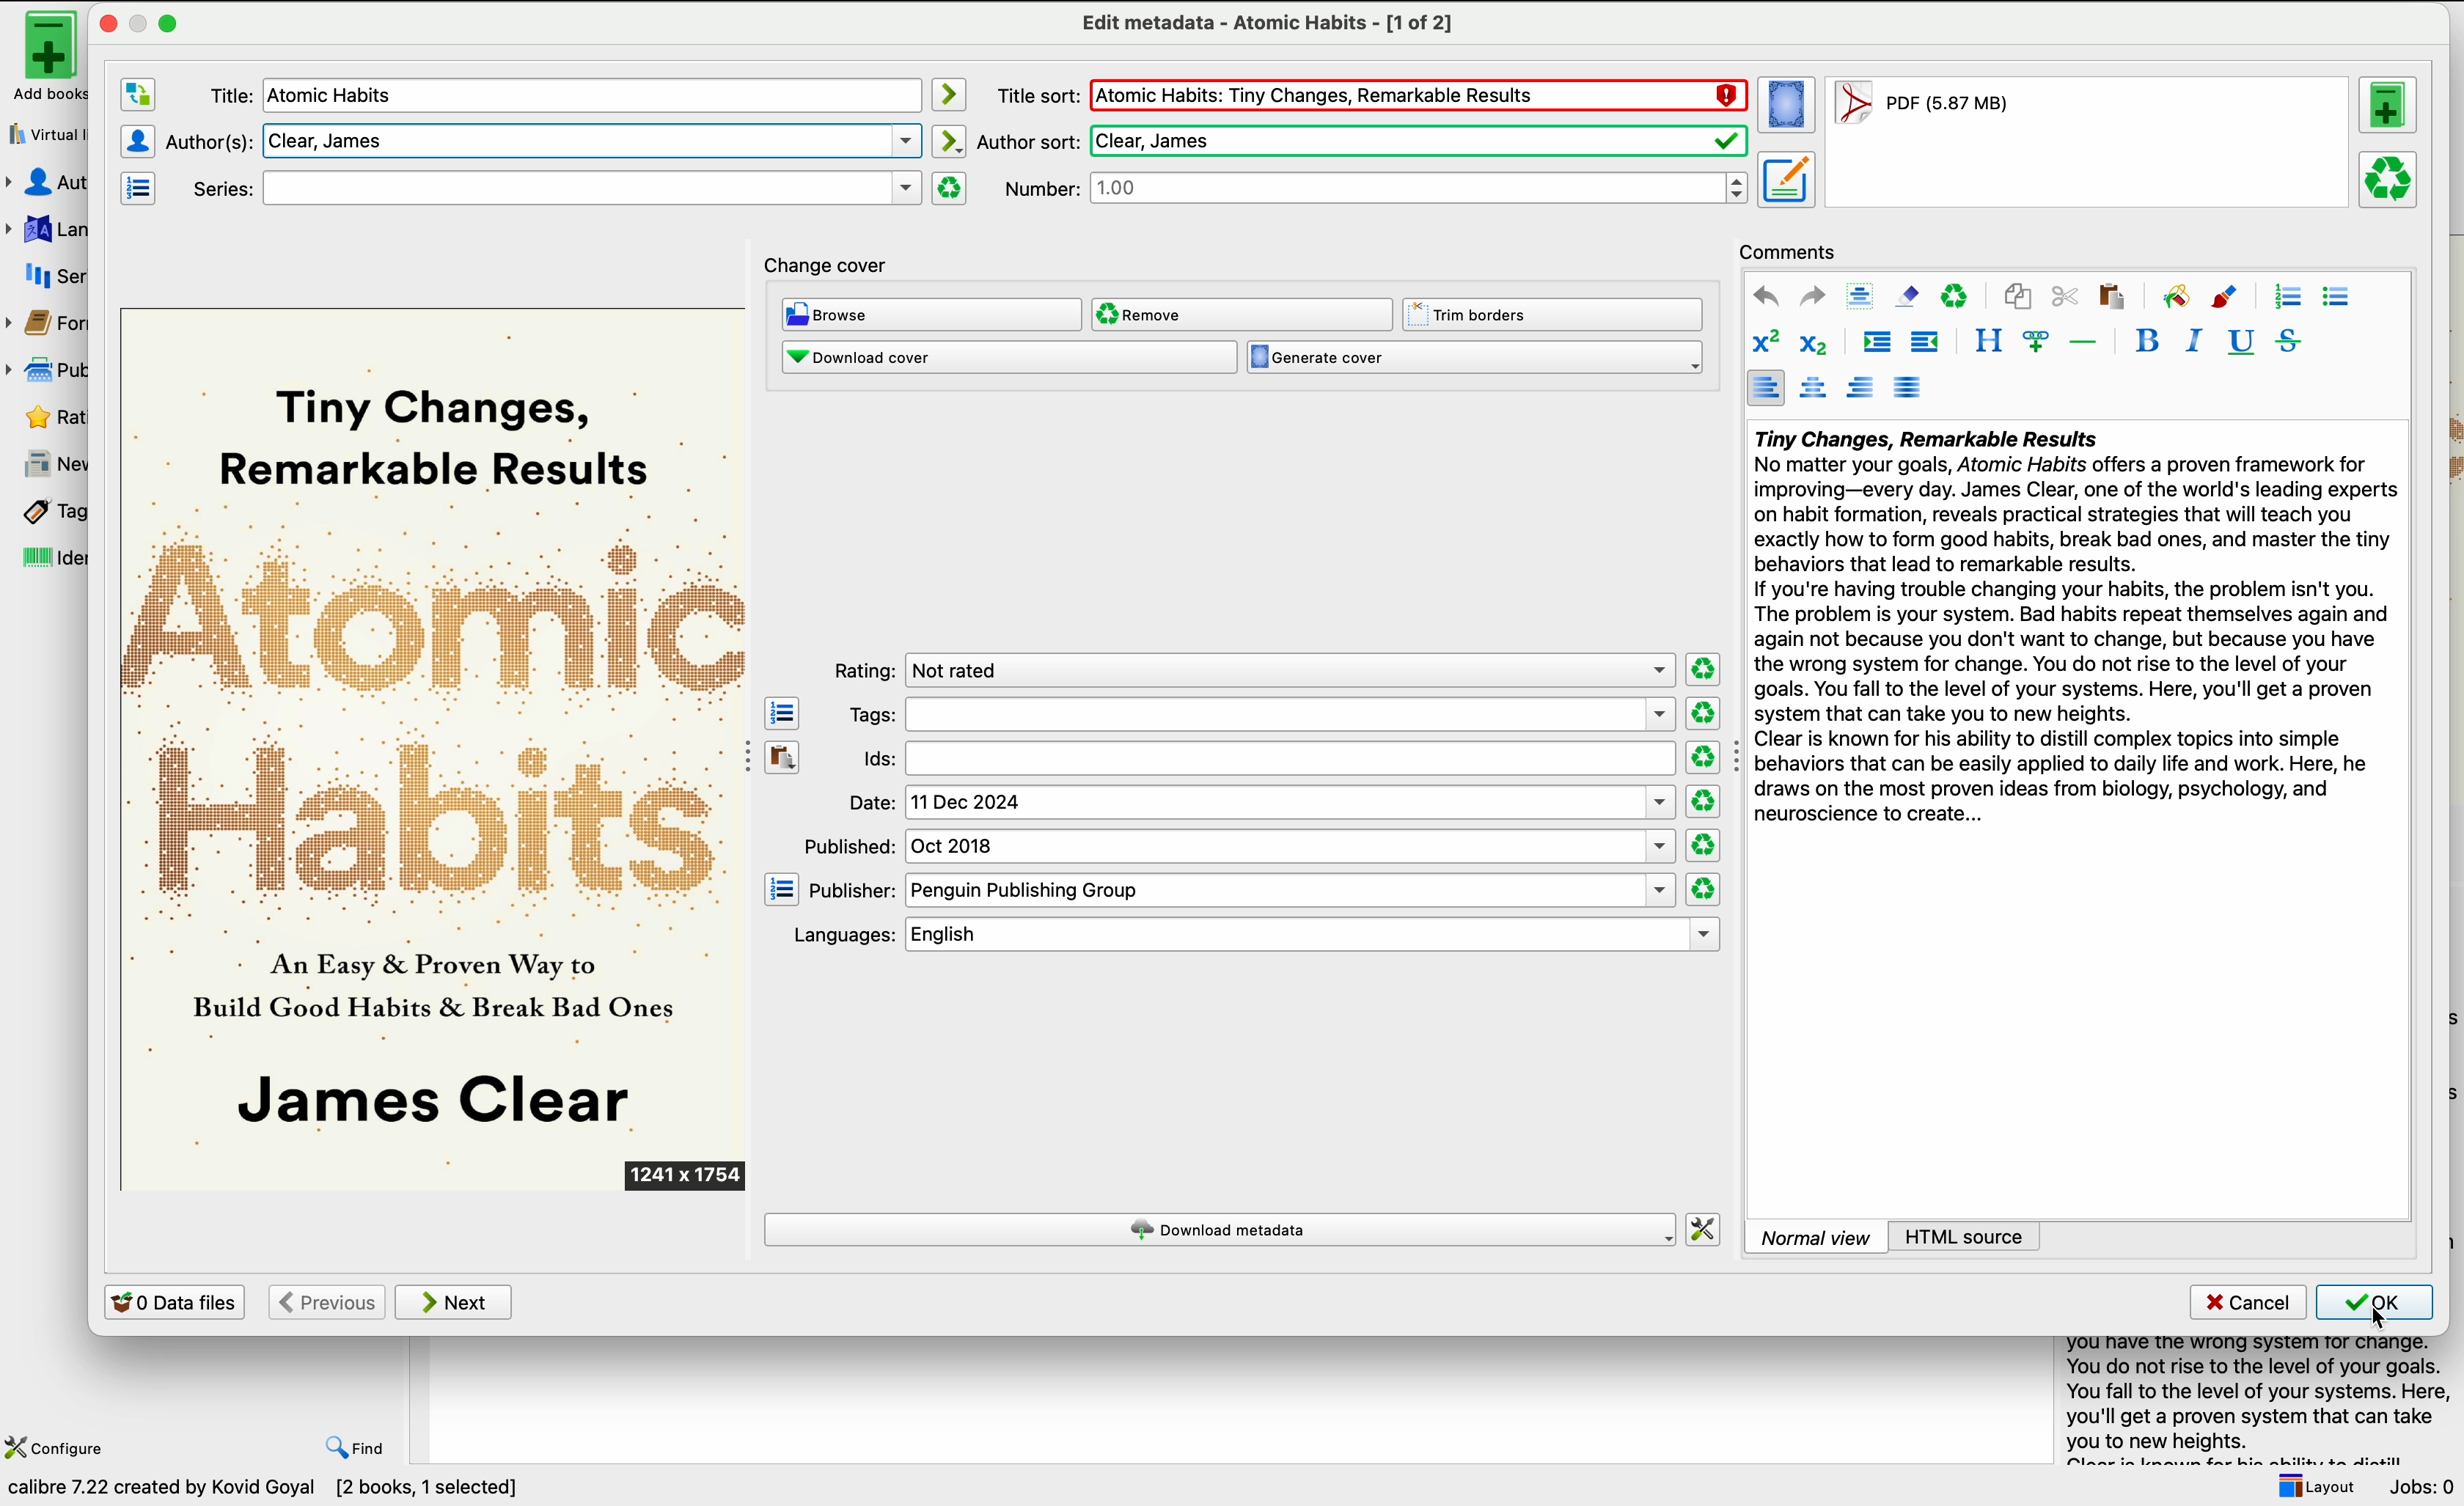 The height and width of the screenshot is (1506, 2464). What do you see at coordinates (2065, 296) in the screenshot?
I see `cut` at bounding box center [2065, 296].